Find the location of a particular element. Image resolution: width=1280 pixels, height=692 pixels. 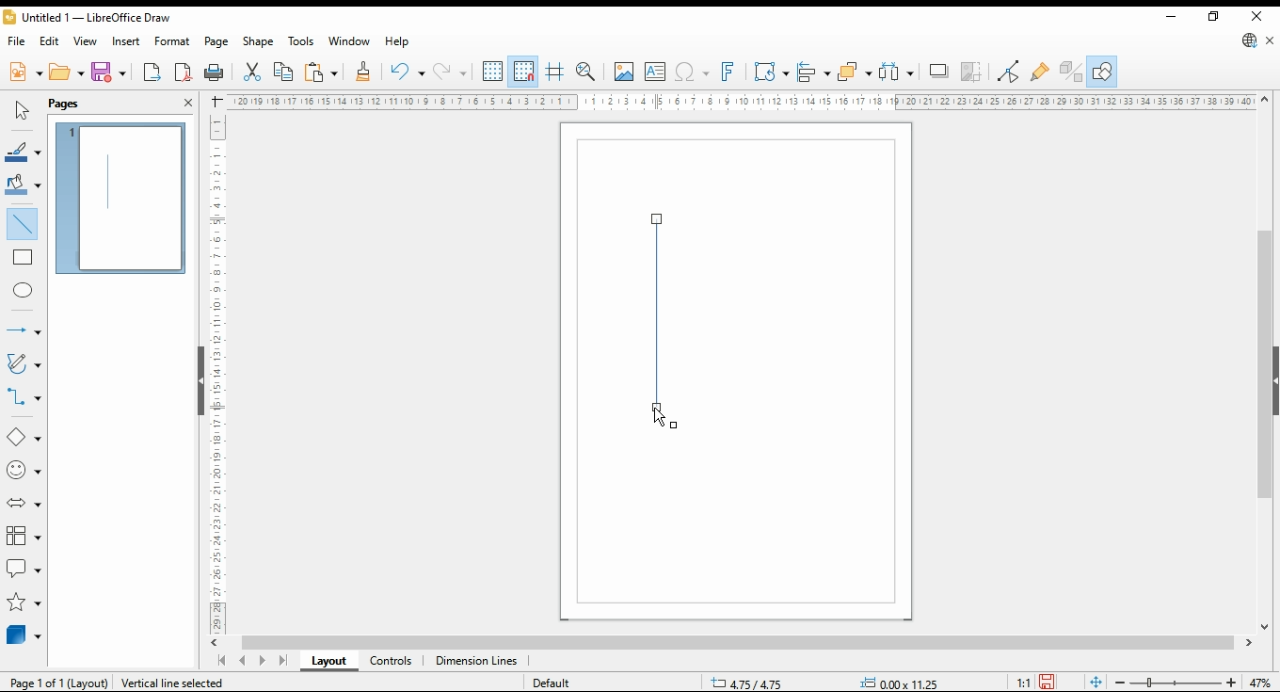

callout shapes is located at coordinates (24, 568).